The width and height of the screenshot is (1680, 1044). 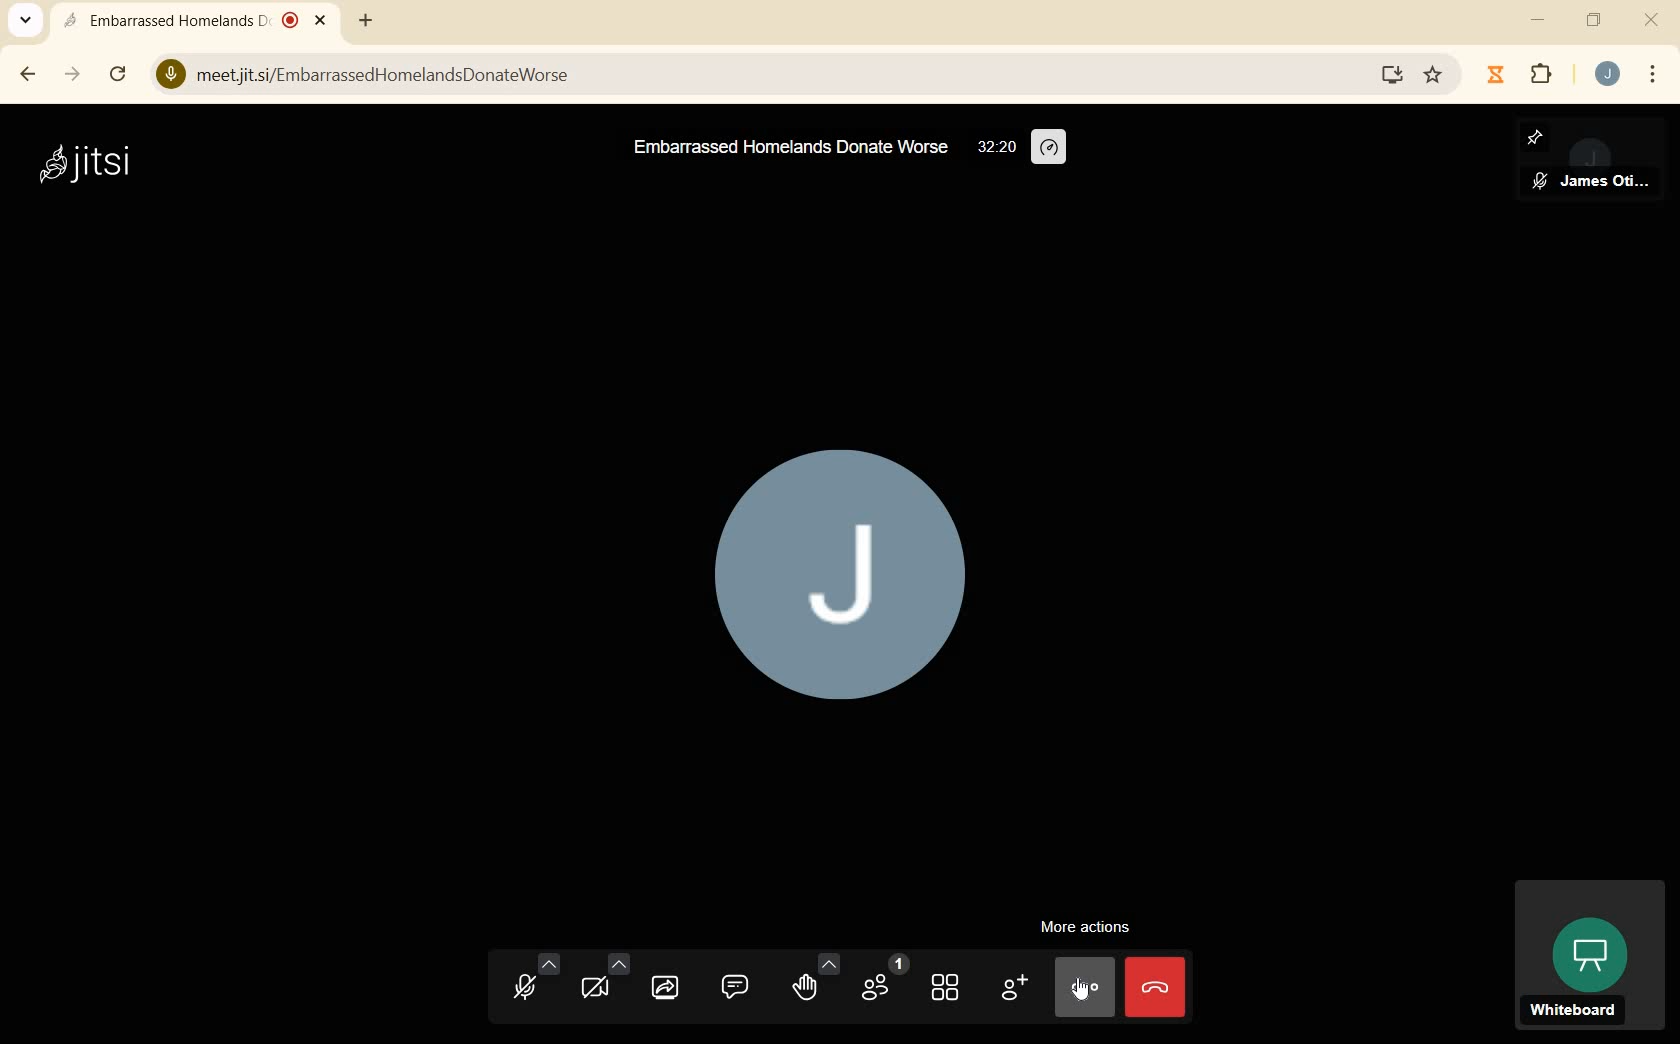 I want to click on back, so click(x=26, y=73).